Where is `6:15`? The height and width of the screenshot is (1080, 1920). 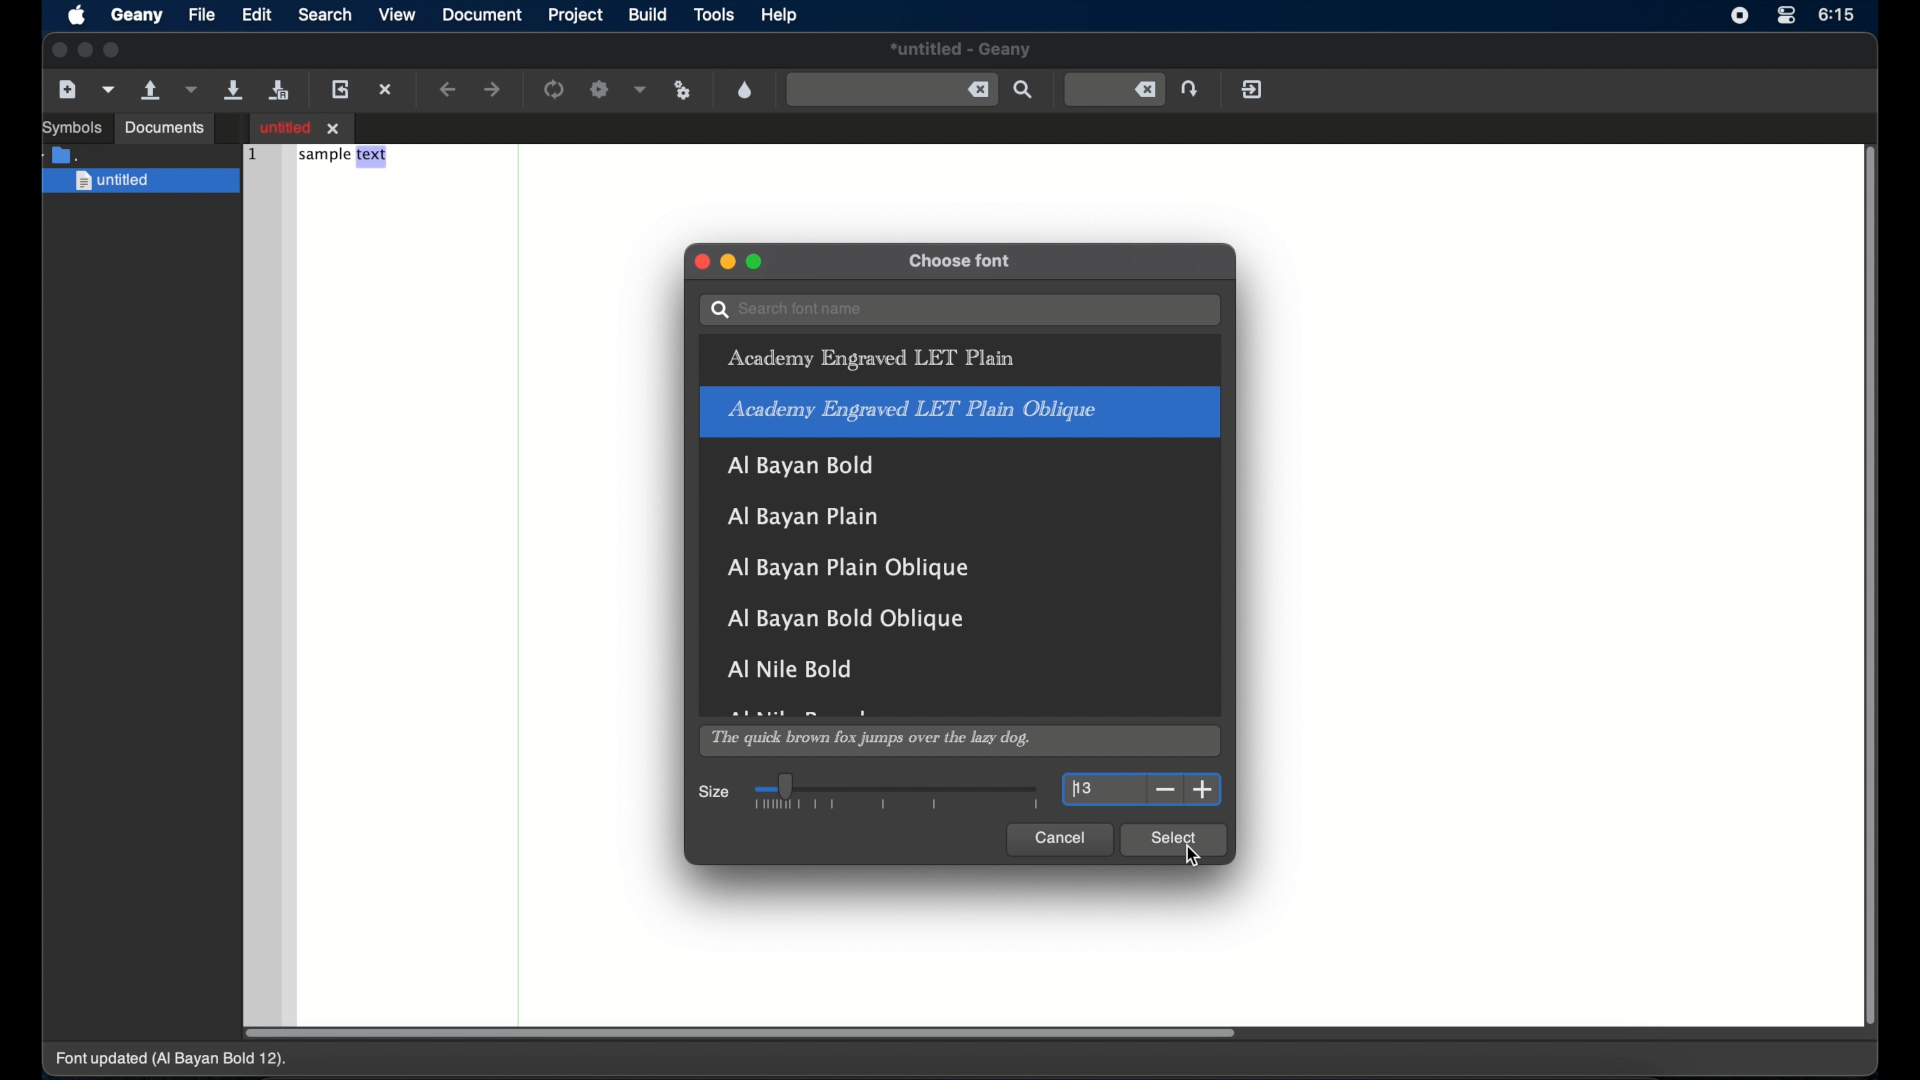 6:15 is located at coordinates (1837, 14).